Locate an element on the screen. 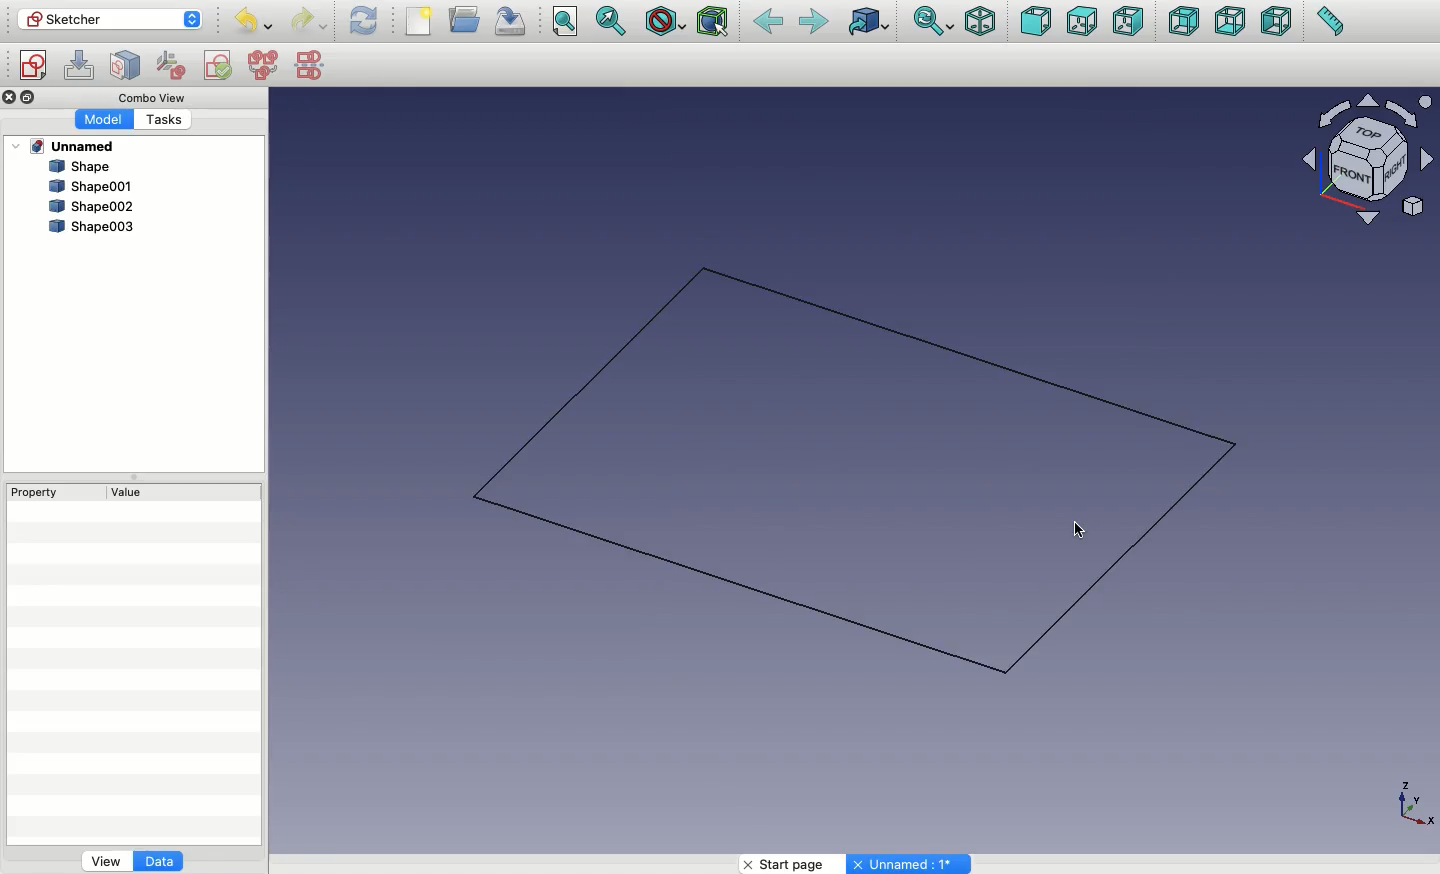 The height and width of the screenshot is (874, 1440). Navigator is located at coordinates (1370, 159).